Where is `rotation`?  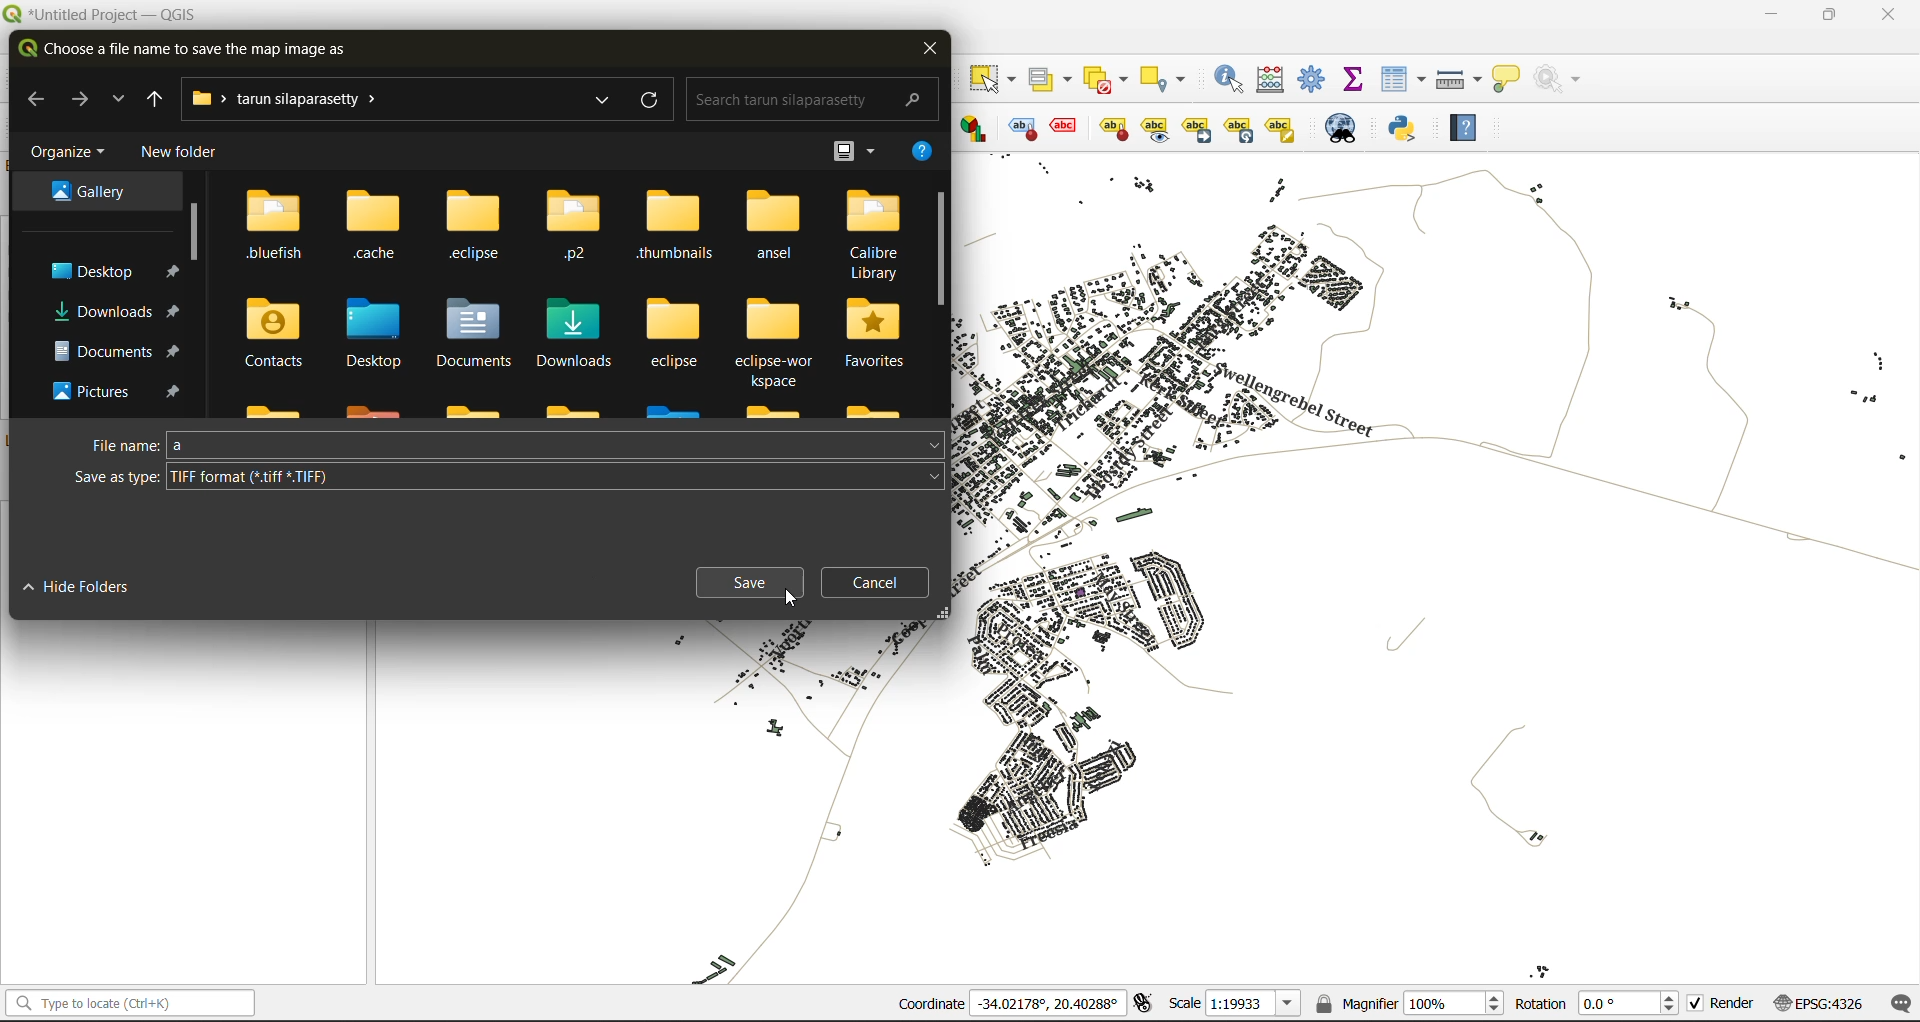
rotation is located at coordinates (1597, 1002).